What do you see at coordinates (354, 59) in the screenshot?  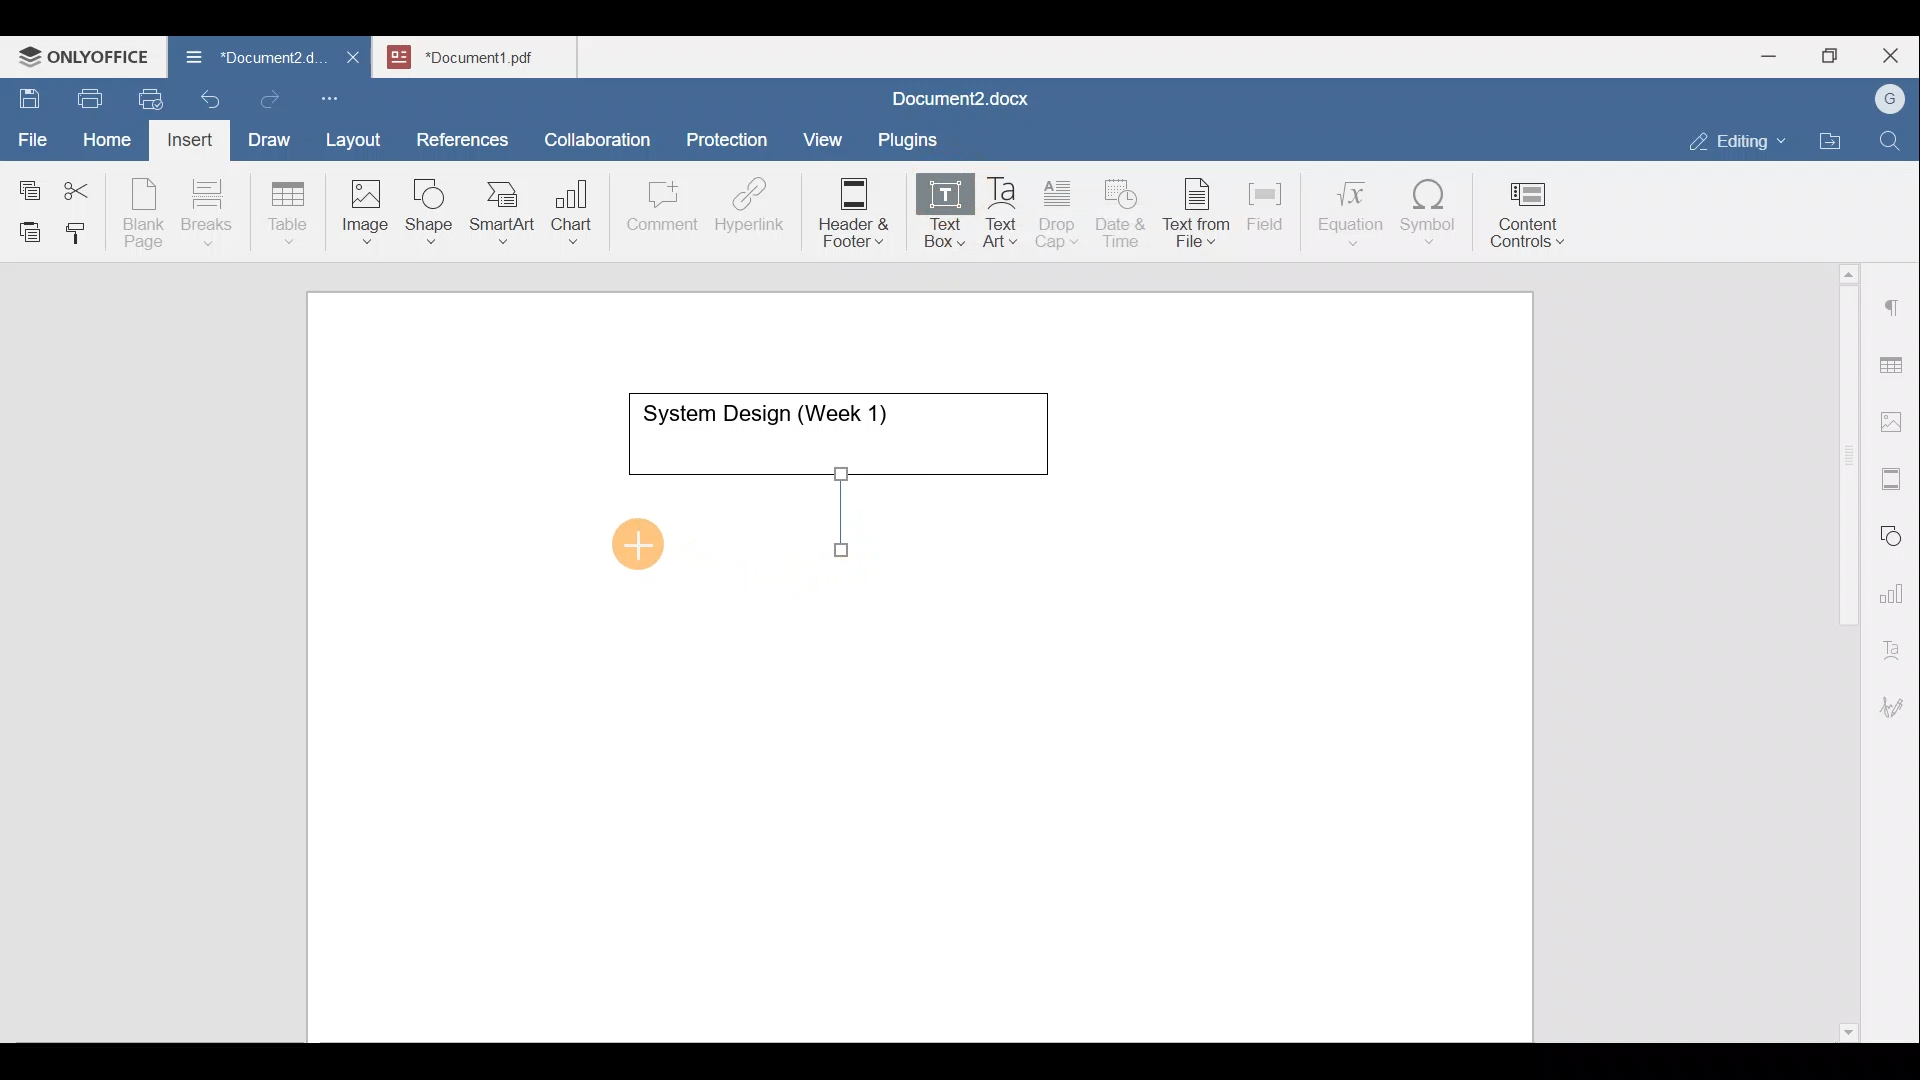 I see `Close document` at bounding box center [354, 59].